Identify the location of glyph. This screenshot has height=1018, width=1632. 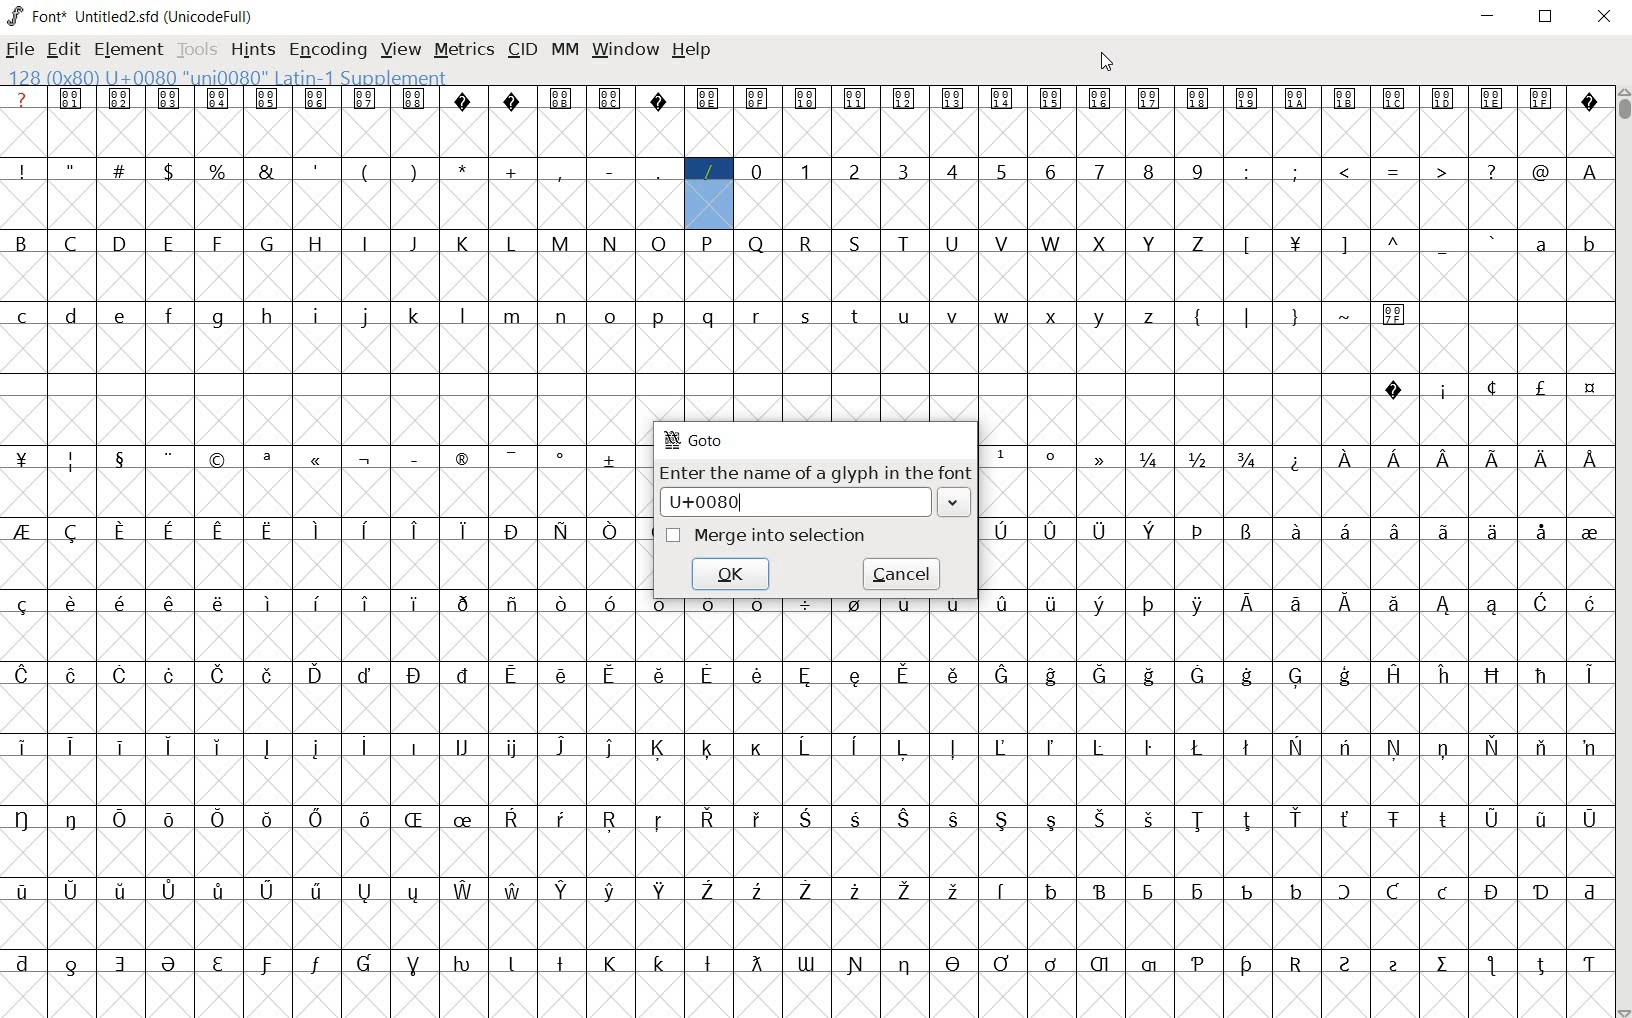
(1051, 243).